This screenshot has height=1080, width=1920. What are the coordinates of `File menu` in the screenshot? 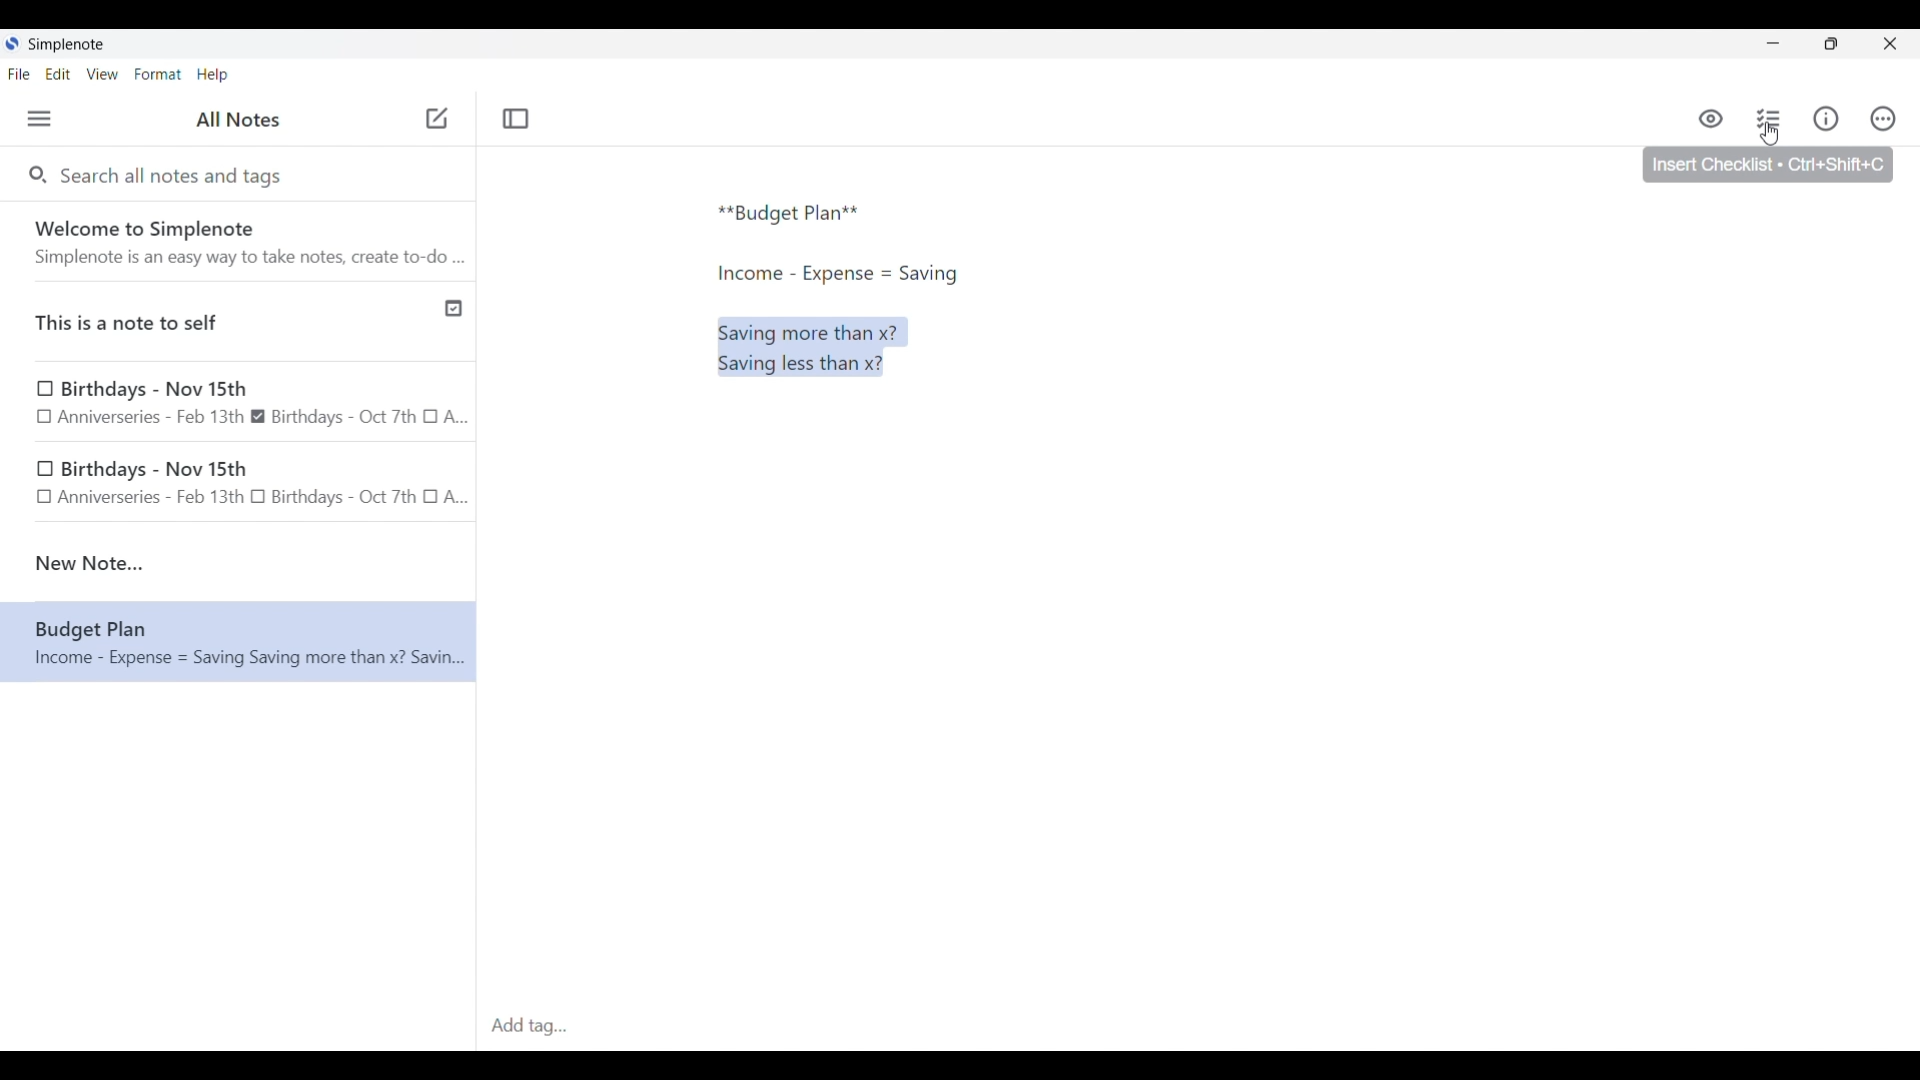 It's located at (19, 73).